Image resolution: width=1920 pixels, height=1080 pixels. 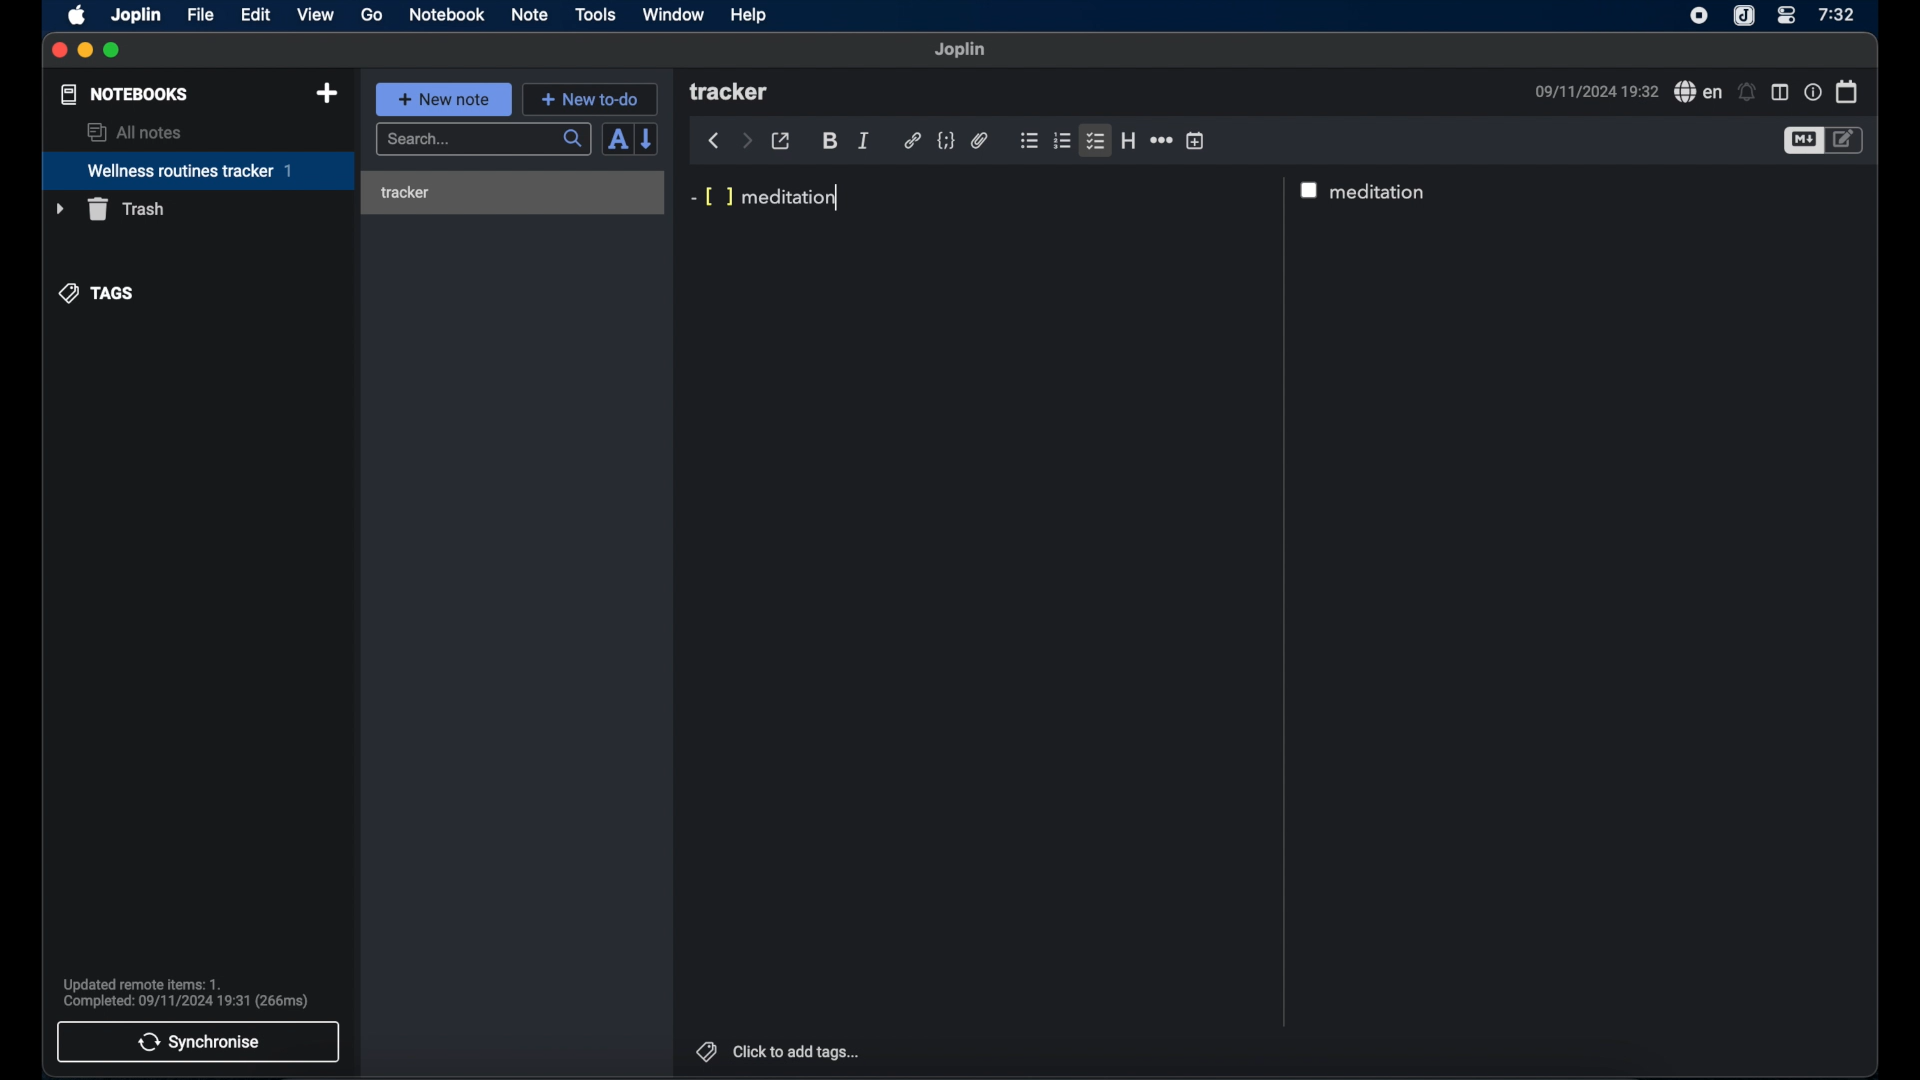 I want to click on 7:32, so click(x=1835, y=15).